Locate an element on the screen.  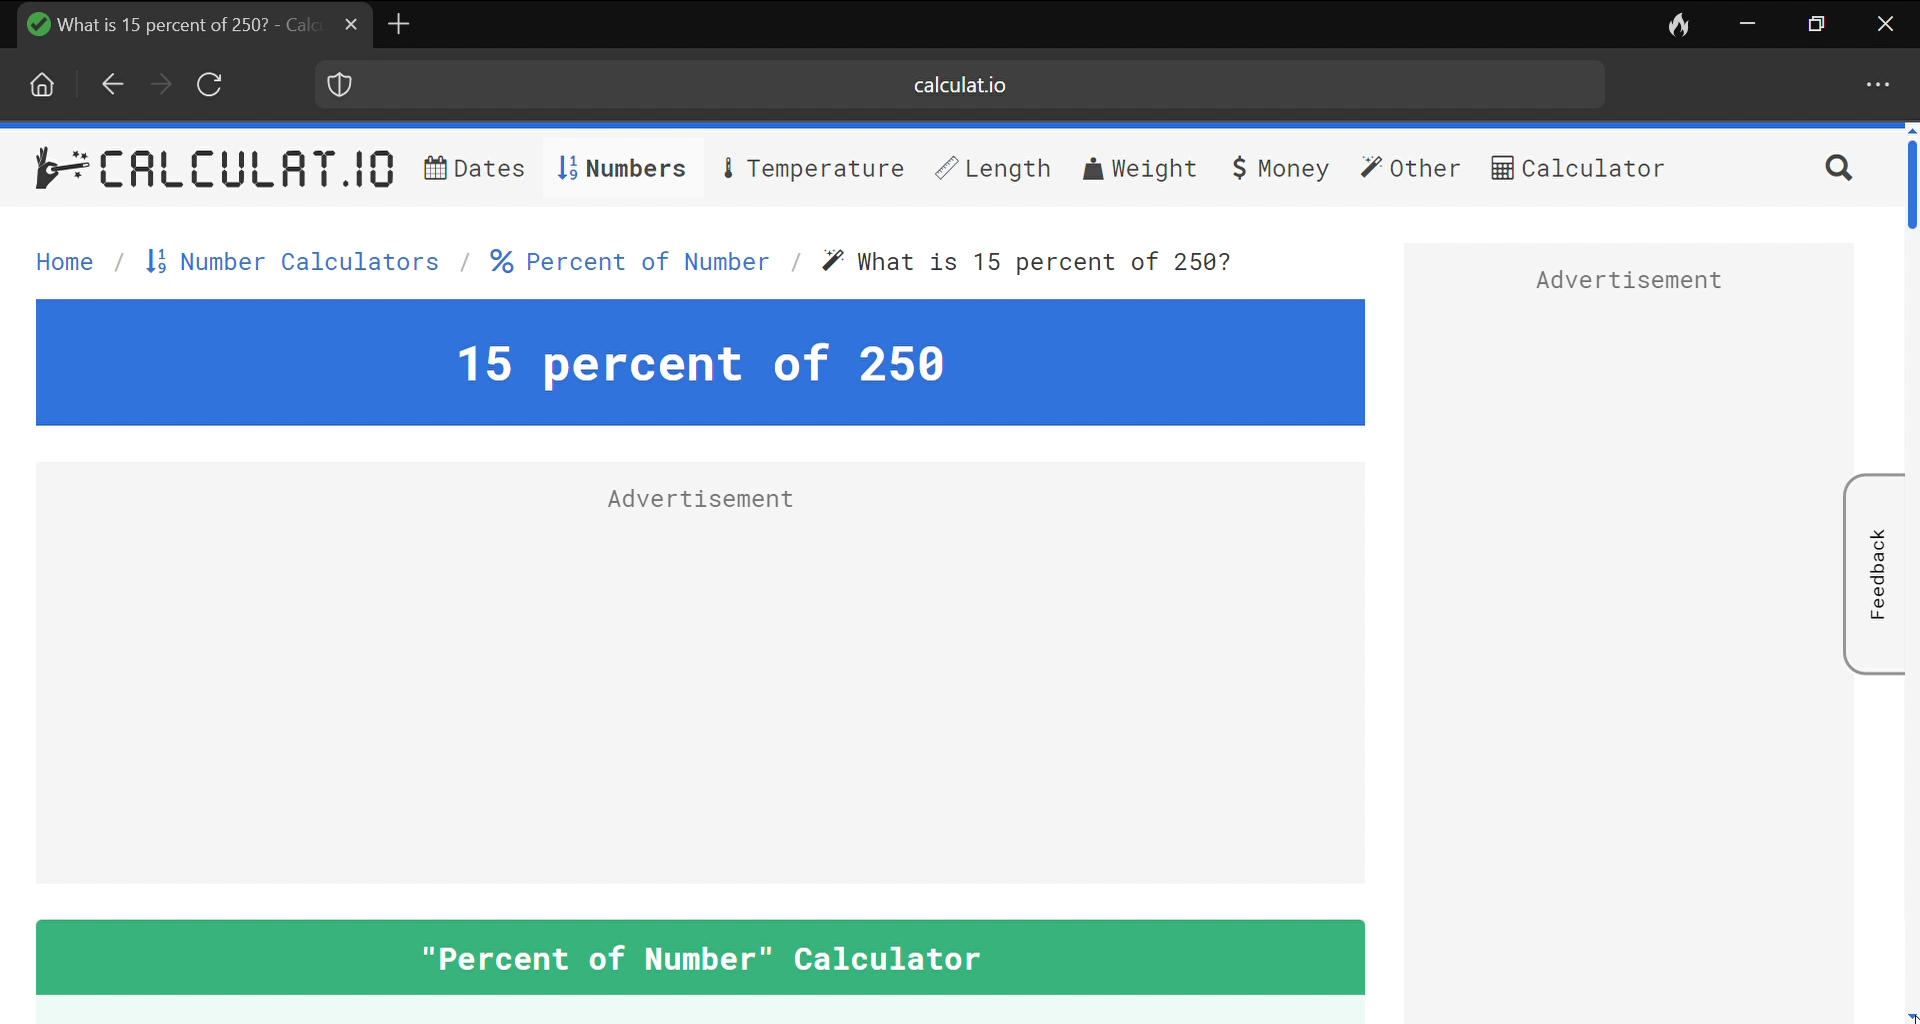
Move the page upwards is located at coordinates (1908, 129).